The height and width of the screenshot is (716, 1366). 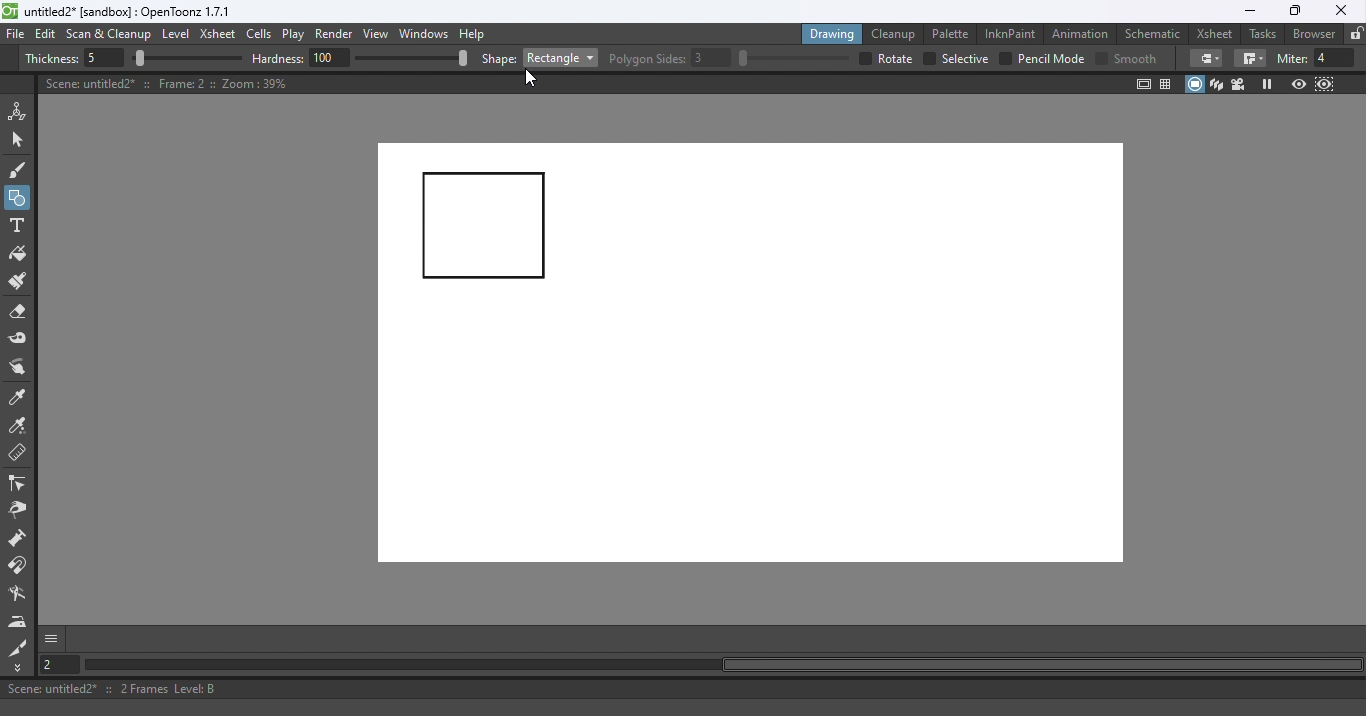 I want to click on Finger tool, so click(x=18, y=369).